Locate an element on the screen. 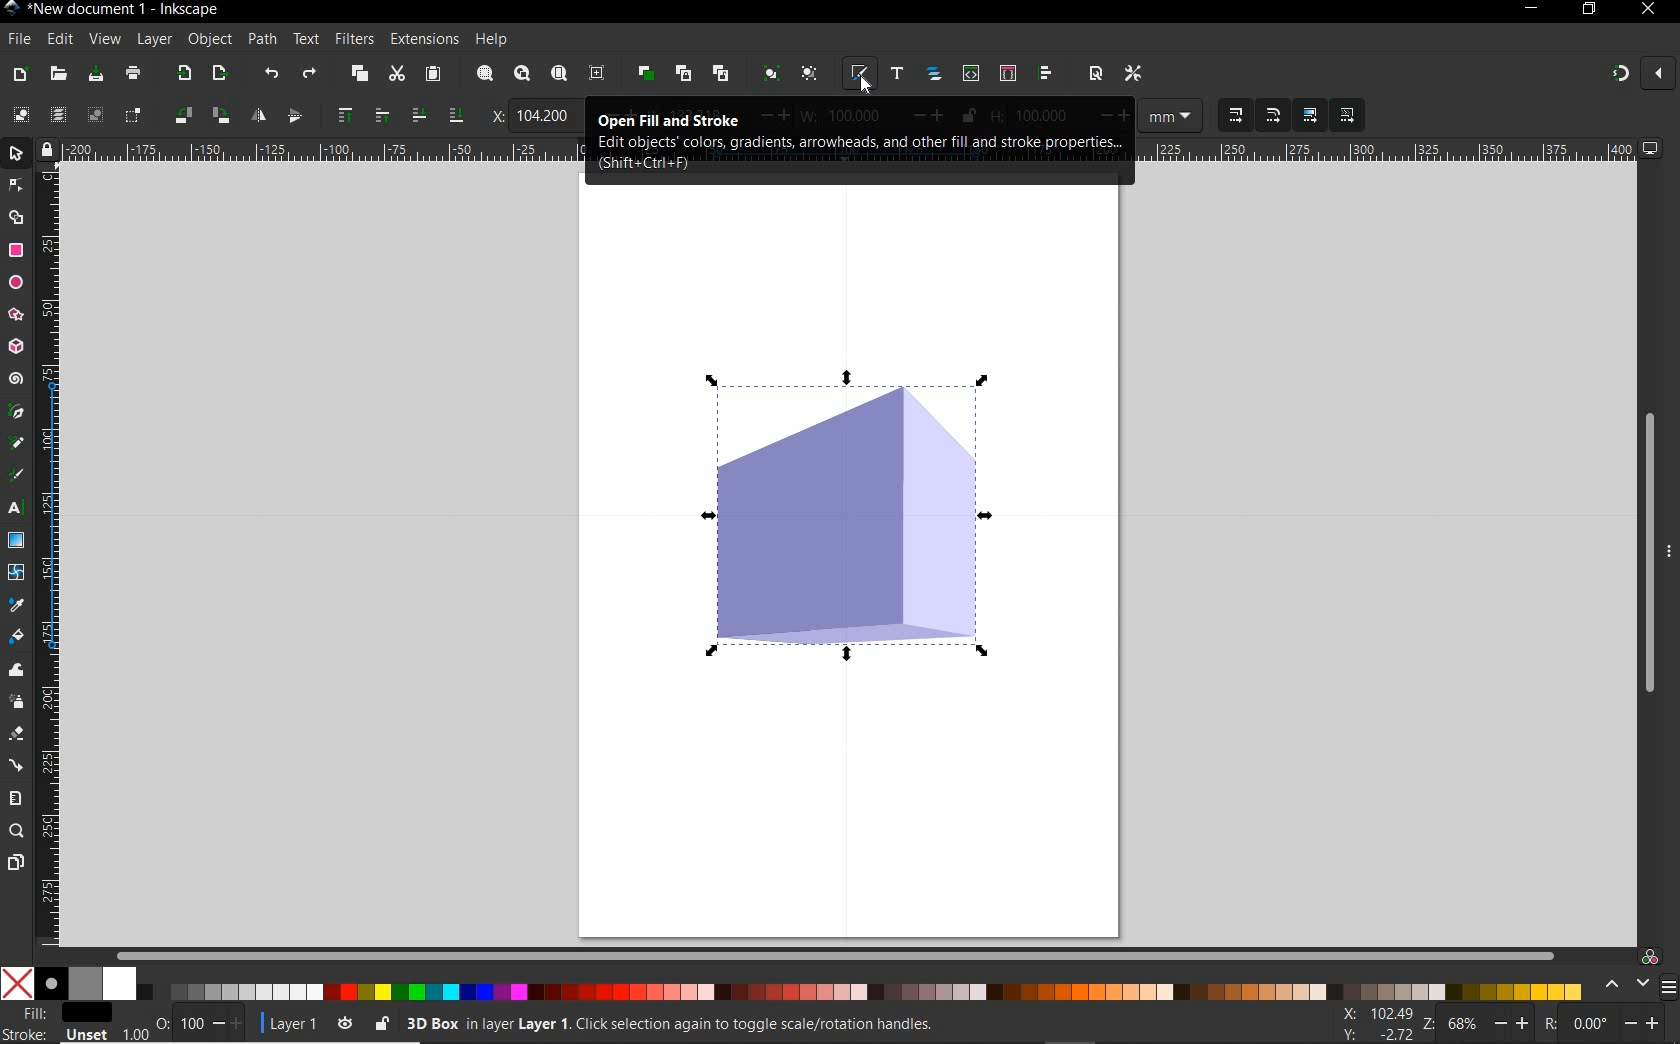 The image size is (1680, 1044). SAVE is located at coordinates (95, 73).